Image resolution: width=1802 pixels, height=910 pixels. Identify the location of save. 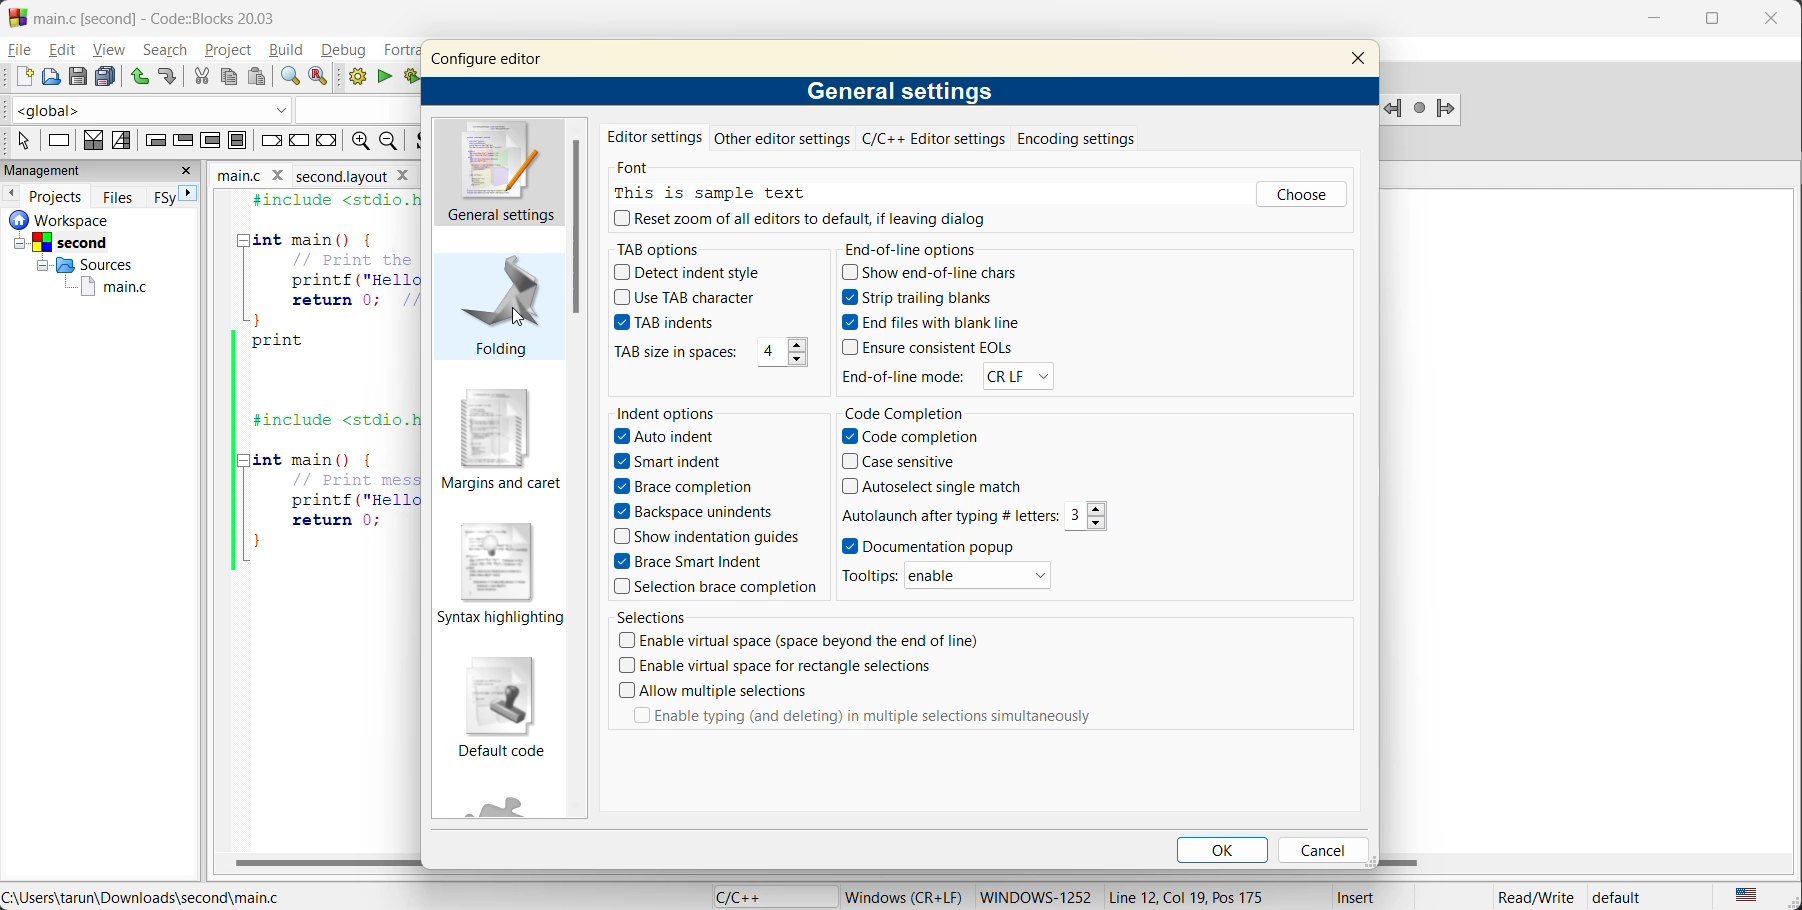
(79, 76).